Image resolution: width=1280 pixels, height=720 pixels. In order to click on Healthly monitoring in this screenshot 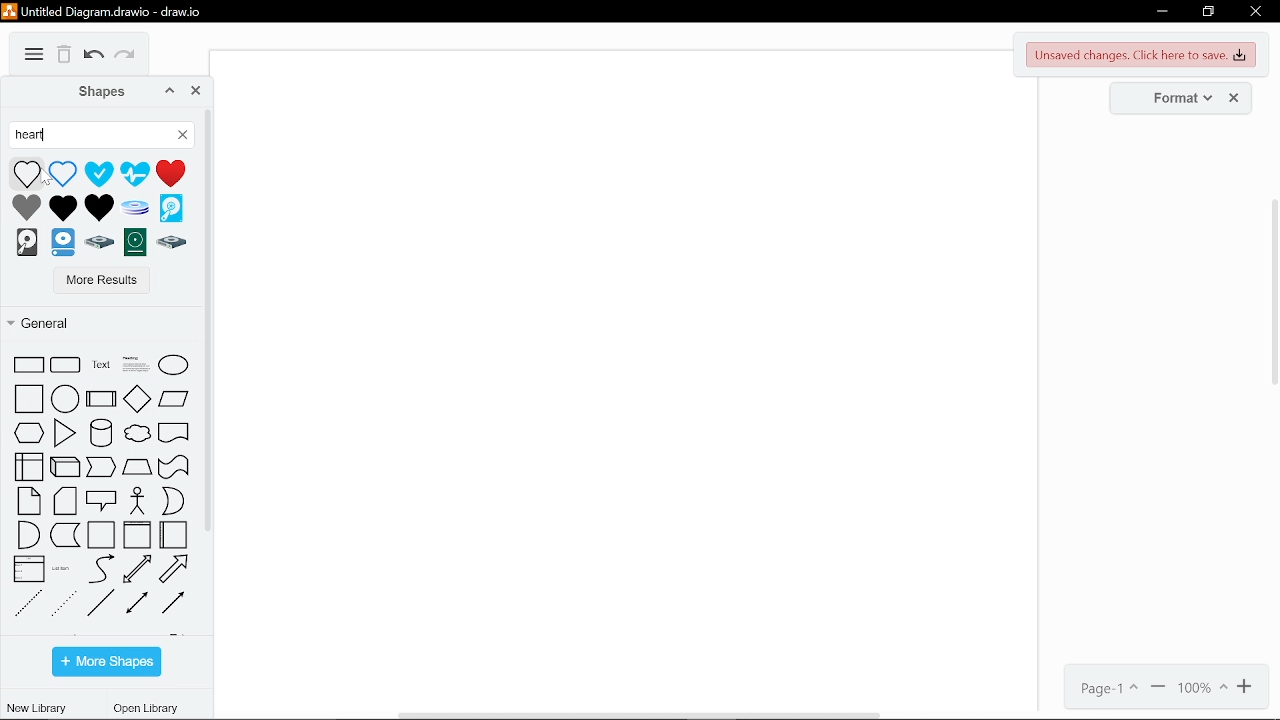, I will do `click(137, 173)`.